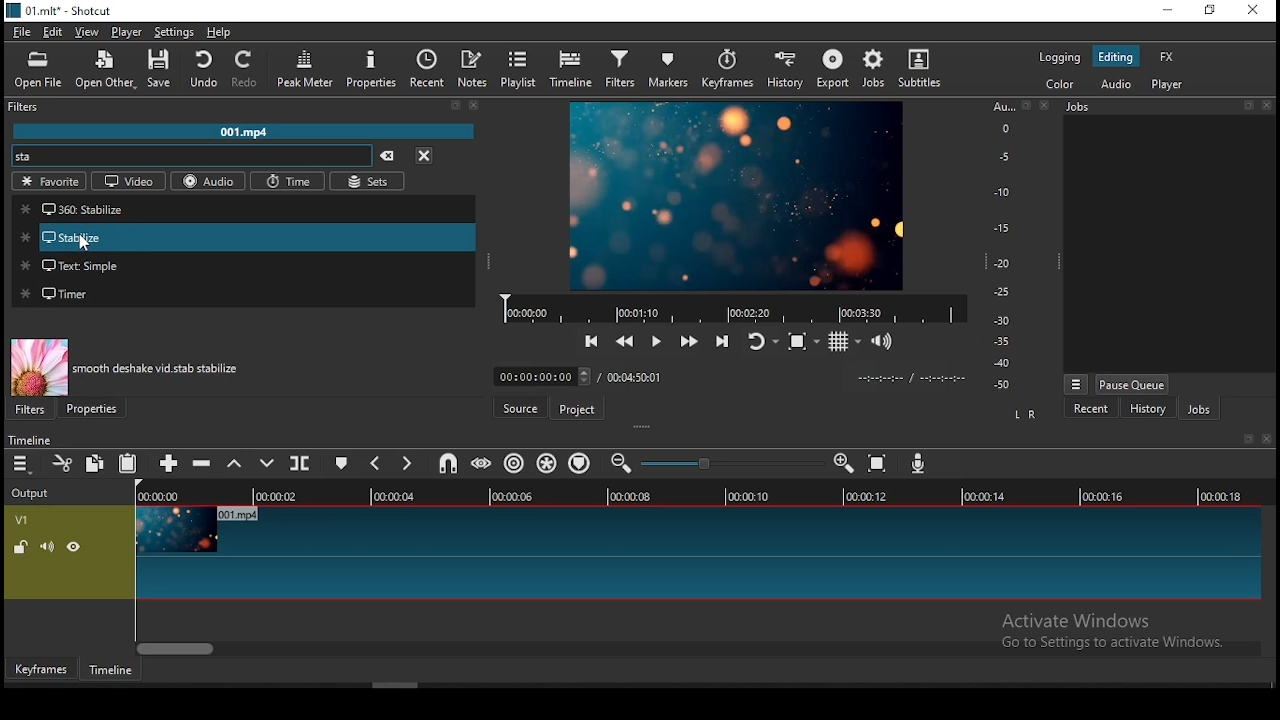  What do you see at coordinates (831, 69) in the screenshot?
I see `export` at bounding box center [831, 69].